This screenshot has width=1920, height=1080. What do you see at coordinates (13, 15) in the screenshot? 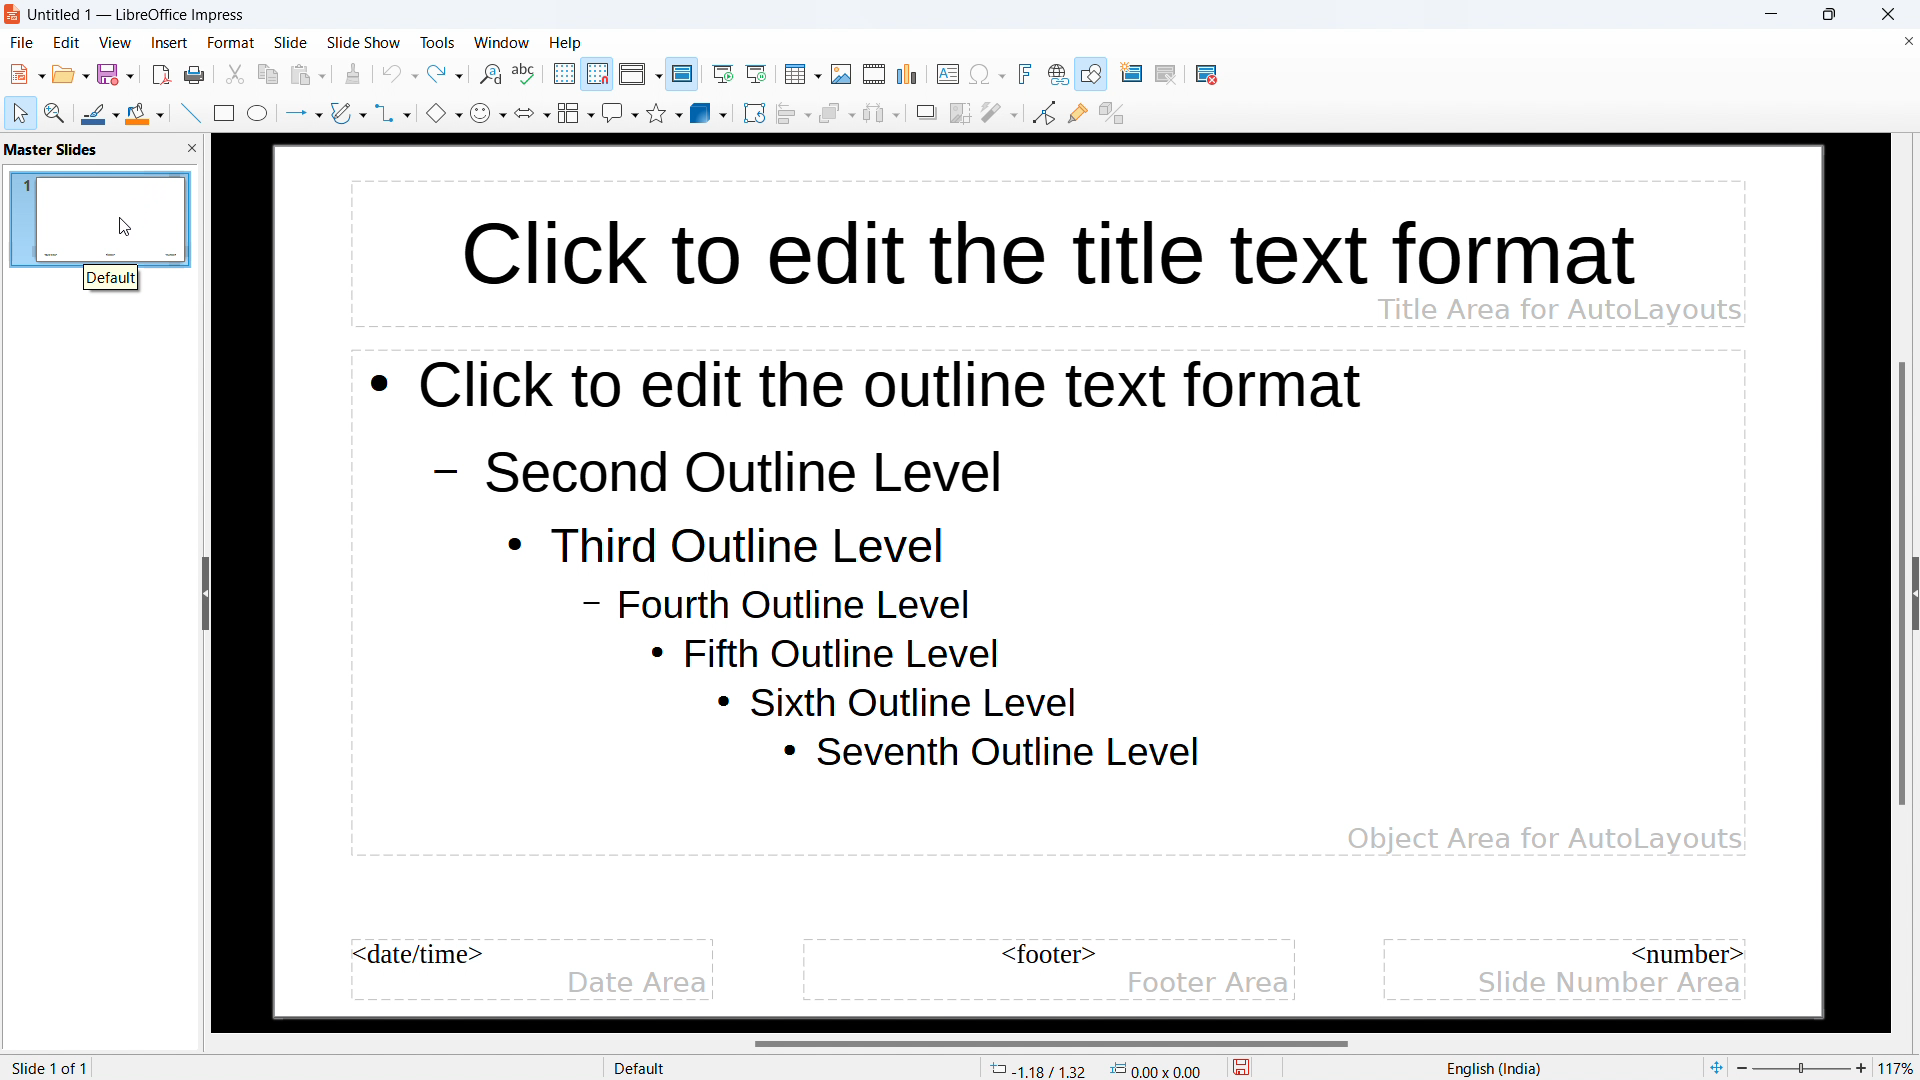
I see `logo` at bounding box center [13, 15].